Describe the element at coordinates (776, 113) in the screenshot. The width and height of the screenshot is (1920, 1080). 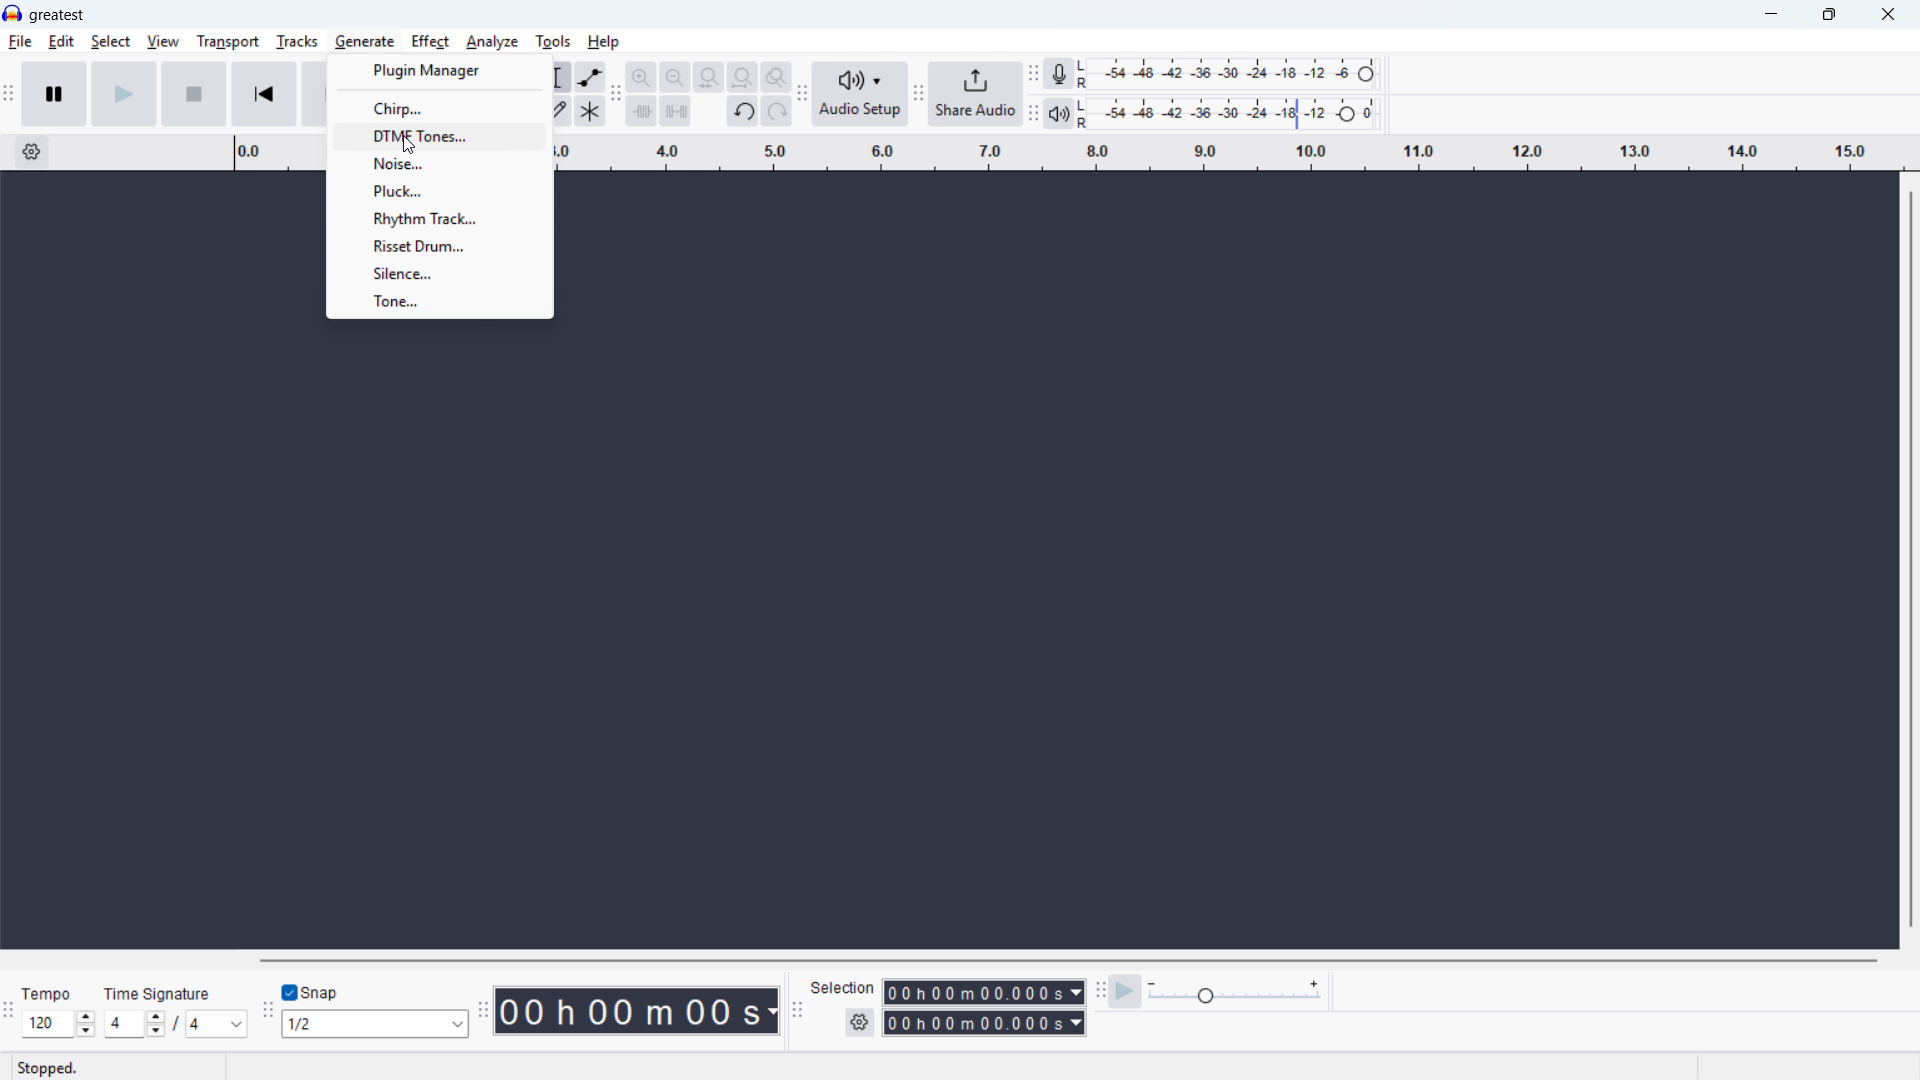
I see `redo` at that location.